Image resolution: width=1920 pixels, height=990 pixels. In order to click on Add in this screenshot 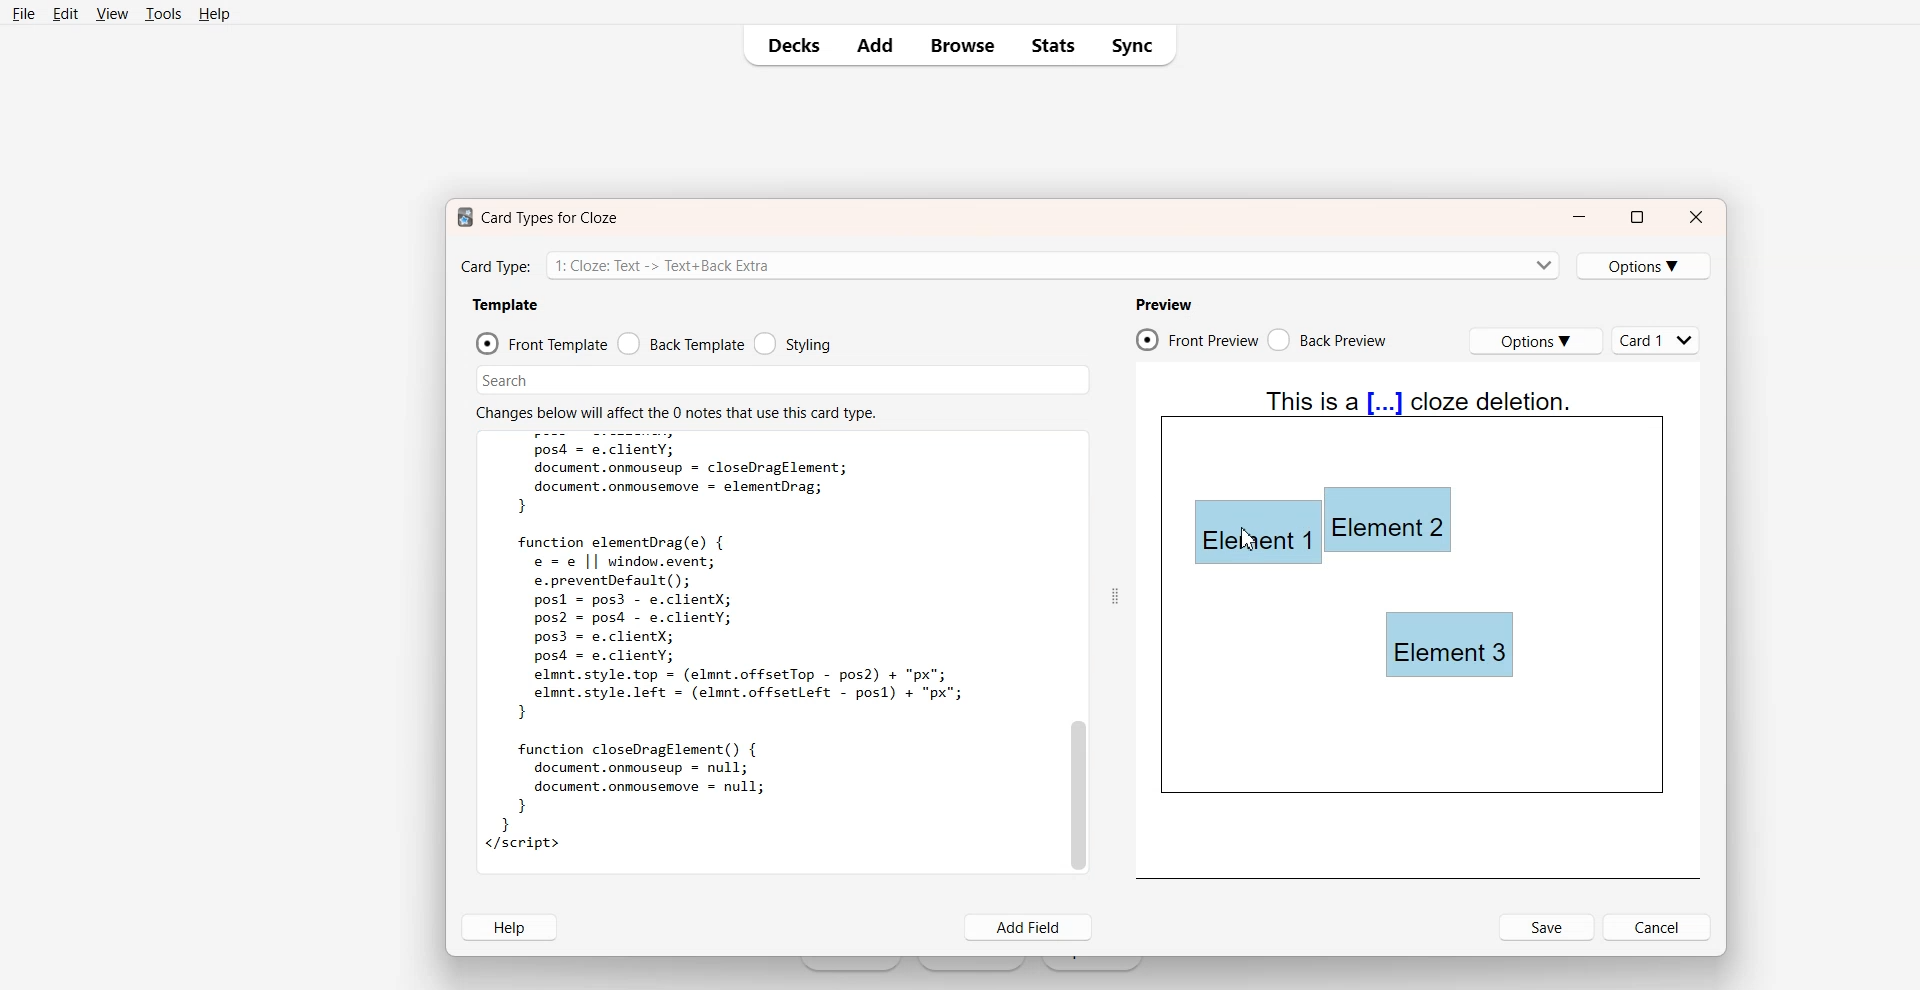, I will do `click(873, 45)`.